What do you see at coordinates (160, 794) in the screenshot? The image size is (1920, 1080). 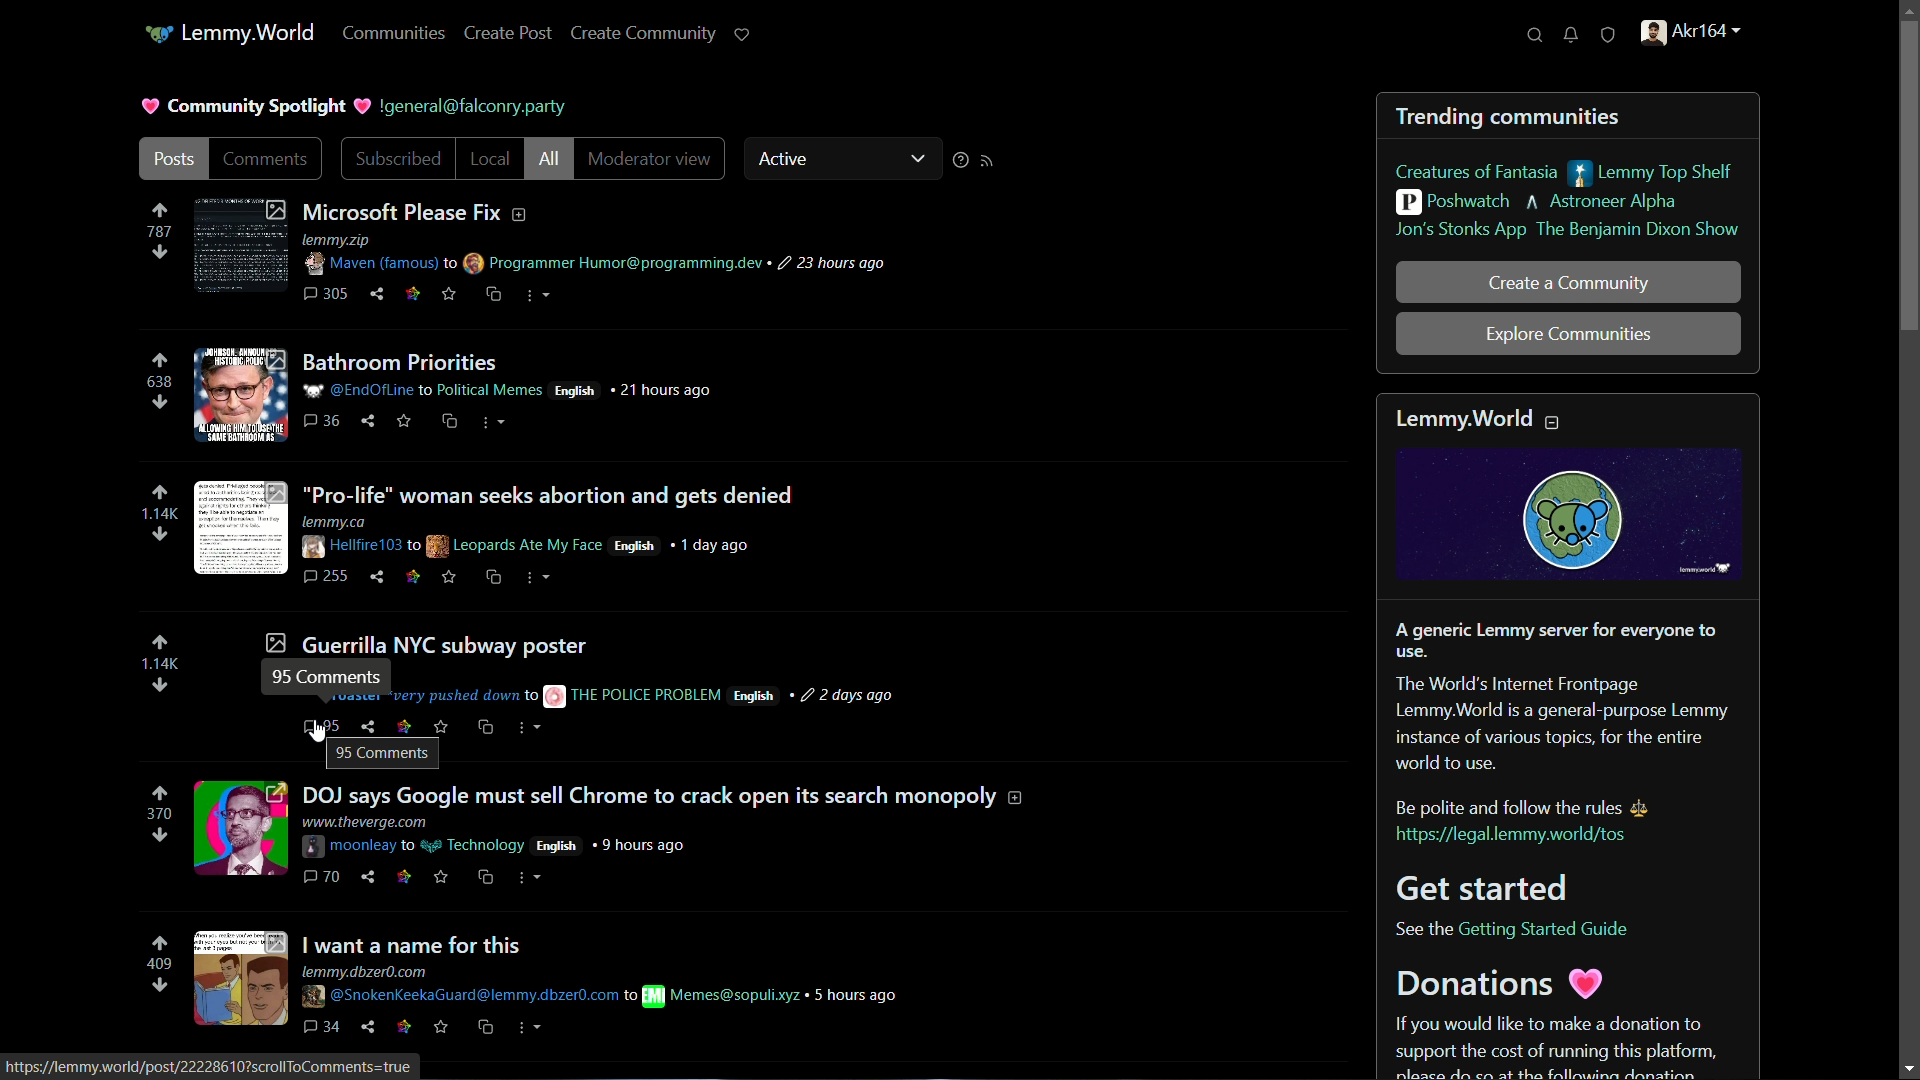 I see `upvote` at bounding box center [160, 794].